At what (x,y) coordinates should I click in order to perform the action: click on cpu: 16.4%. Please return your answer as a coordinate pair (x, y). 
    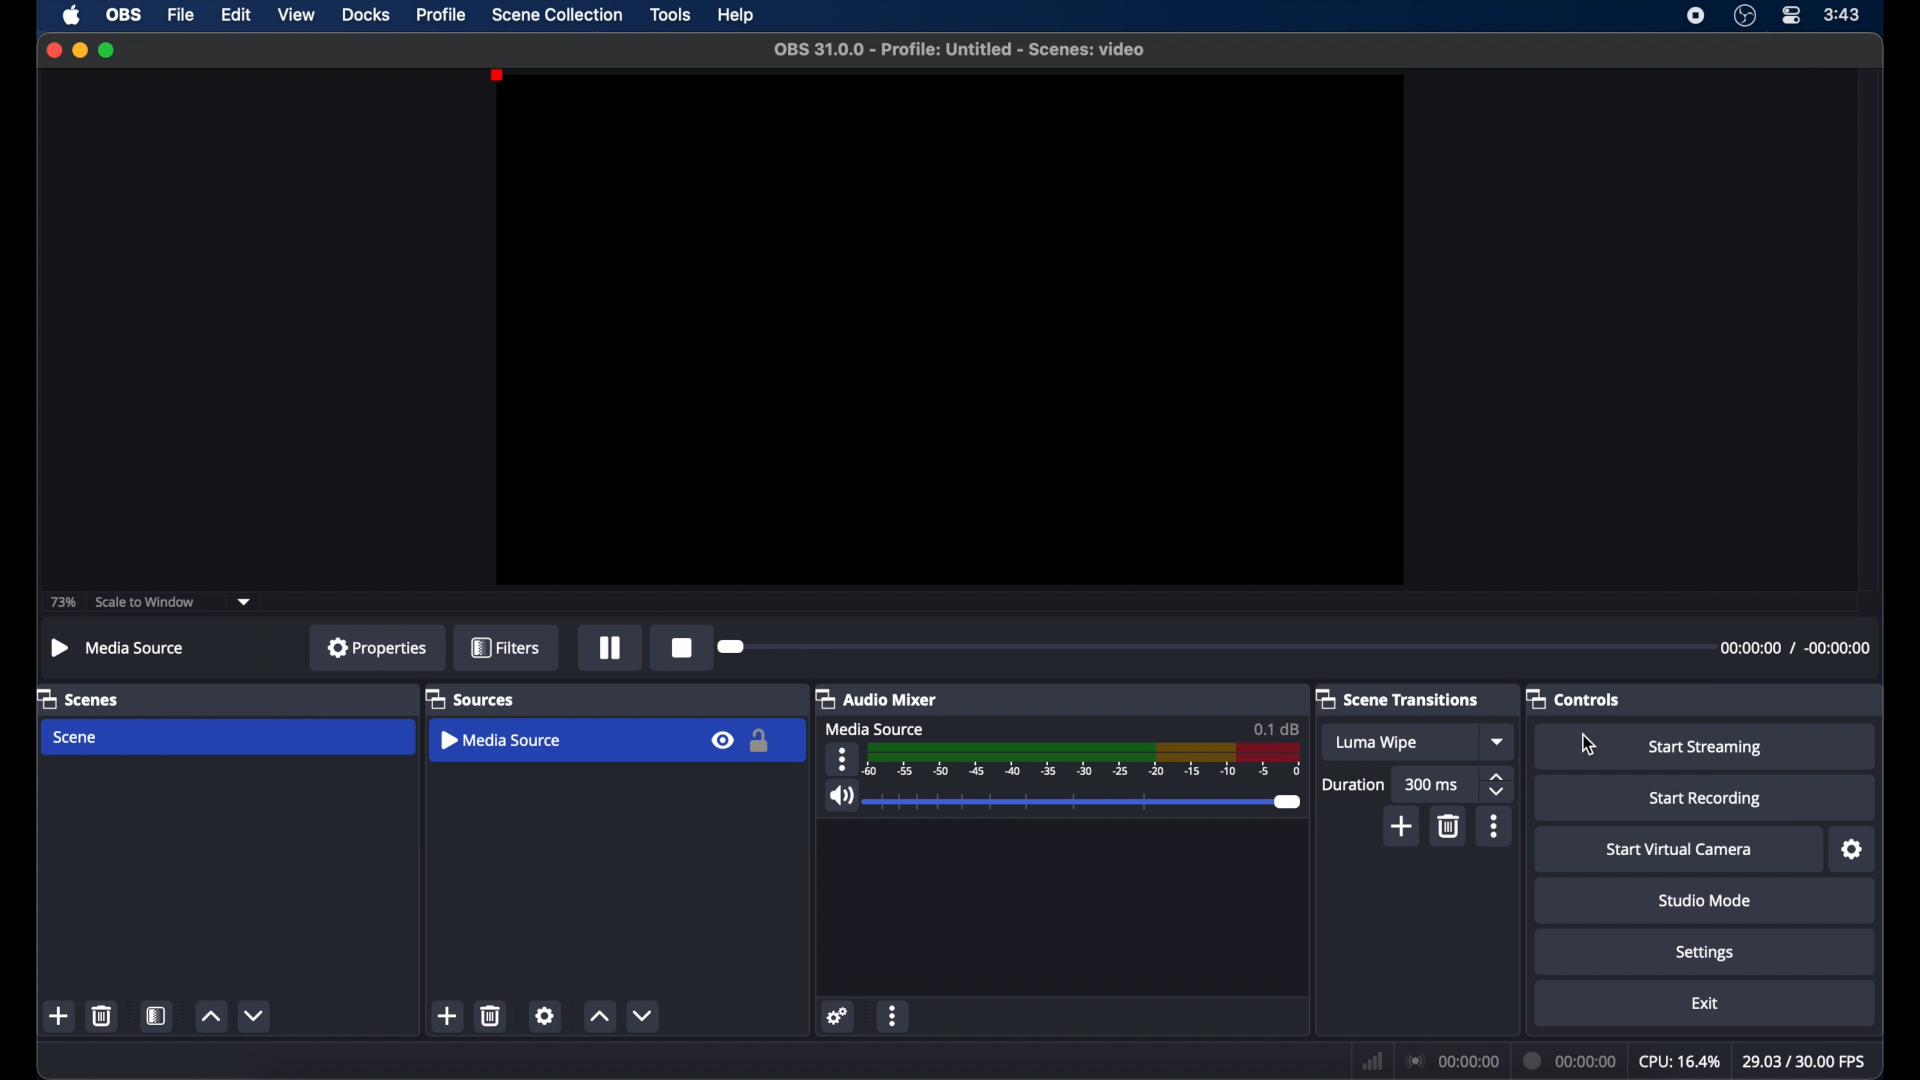
    Looking at the image, I should click on (1678, 1062).